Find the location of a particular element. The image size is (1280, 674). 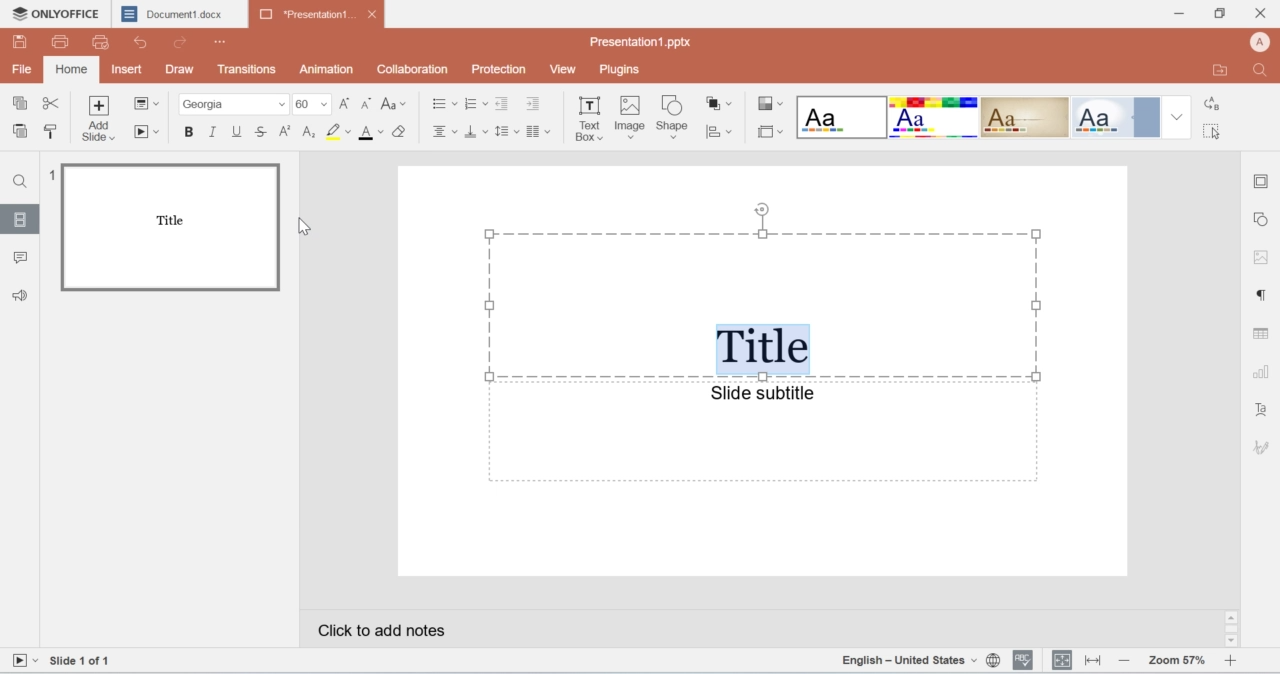

scroll down is located at coordinates (1230, 642).